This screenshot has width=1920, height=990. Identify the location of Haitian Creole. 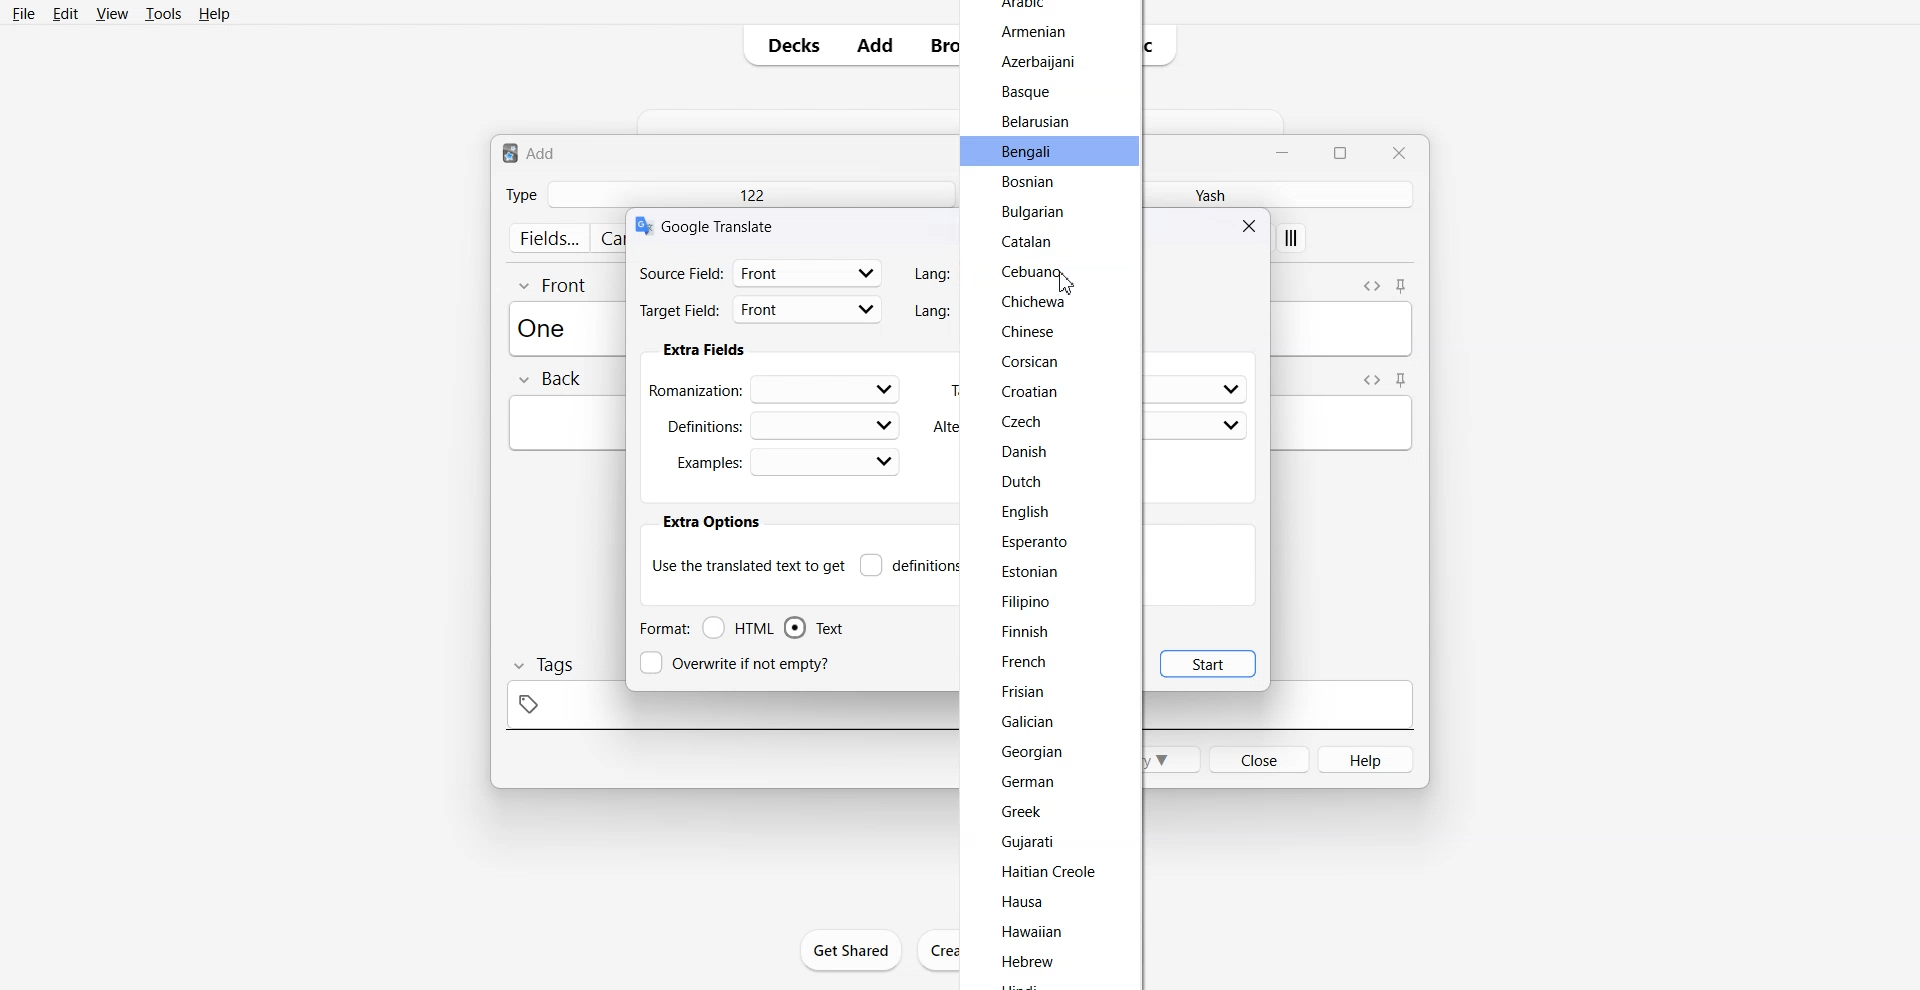
(1052, 871).